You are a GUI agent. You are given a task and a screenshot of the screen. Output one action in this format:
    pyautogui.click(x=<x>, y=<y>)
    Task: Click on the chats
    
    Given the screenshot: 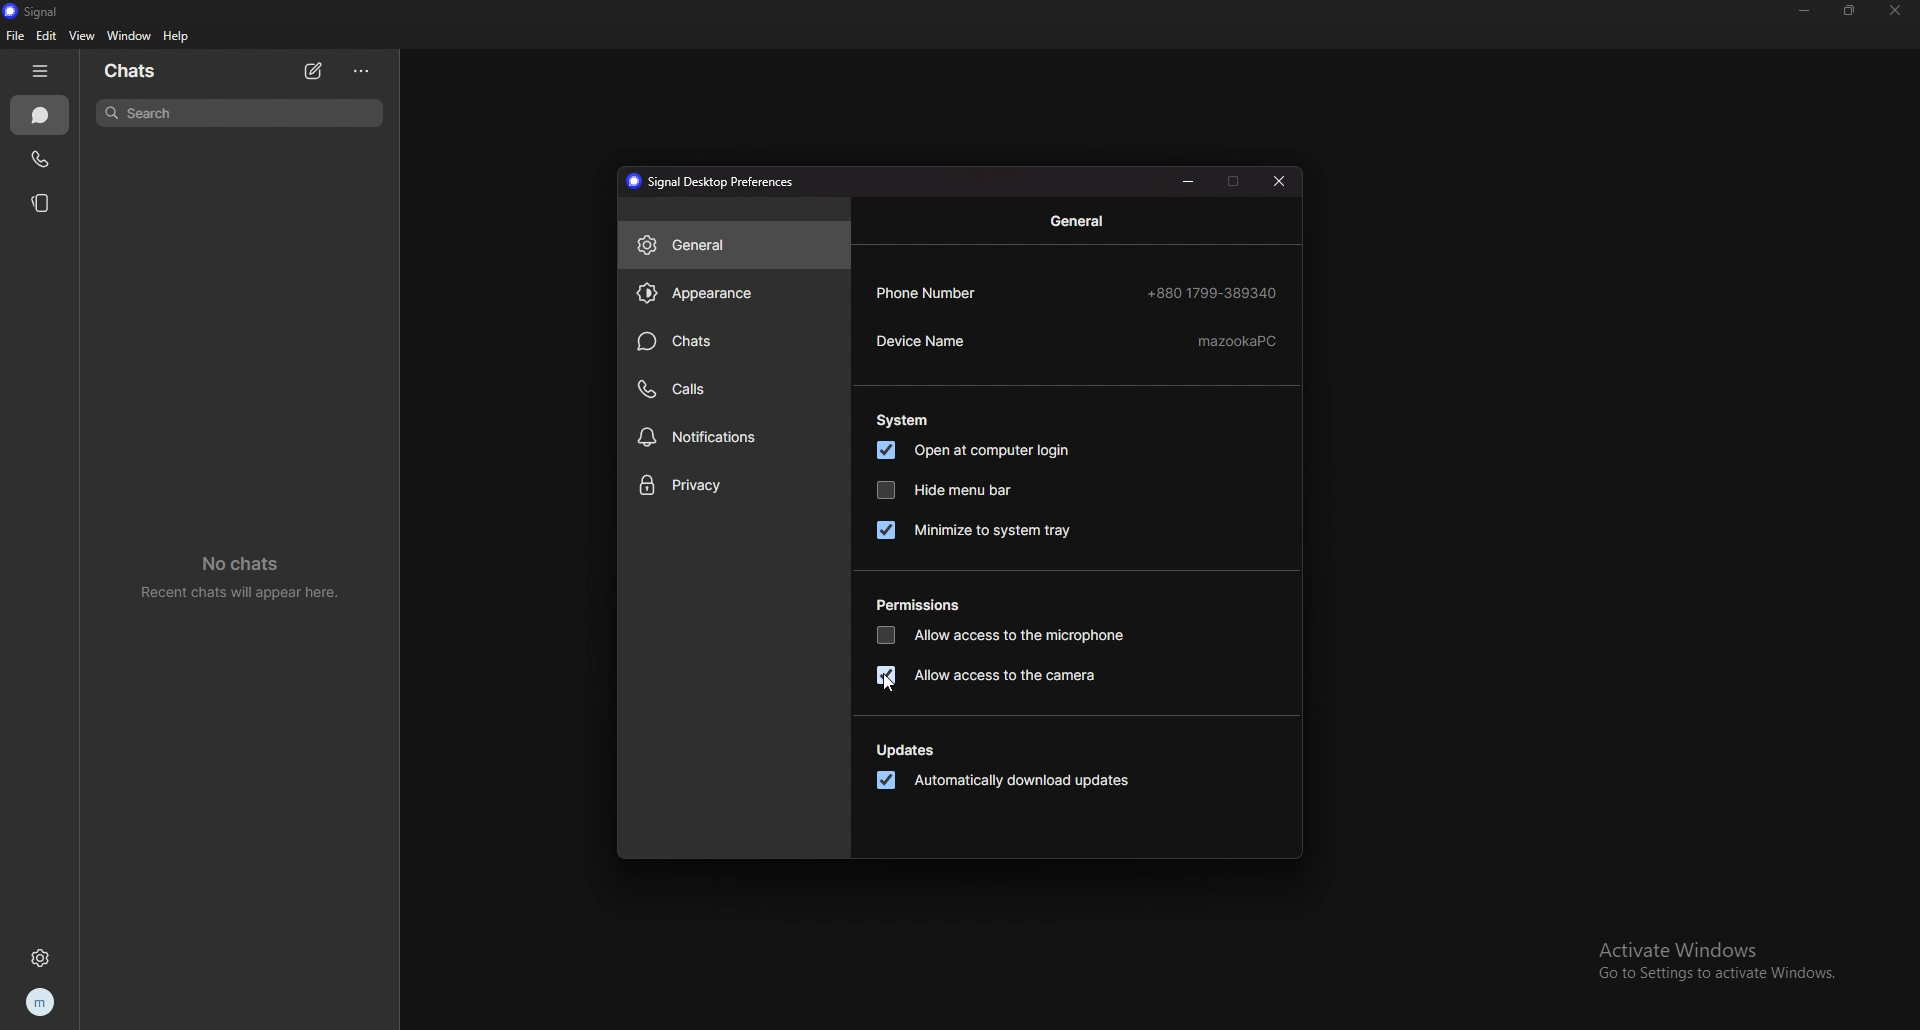 What is the action you would take?
    pyautogui.click(x=40, y=116)
    